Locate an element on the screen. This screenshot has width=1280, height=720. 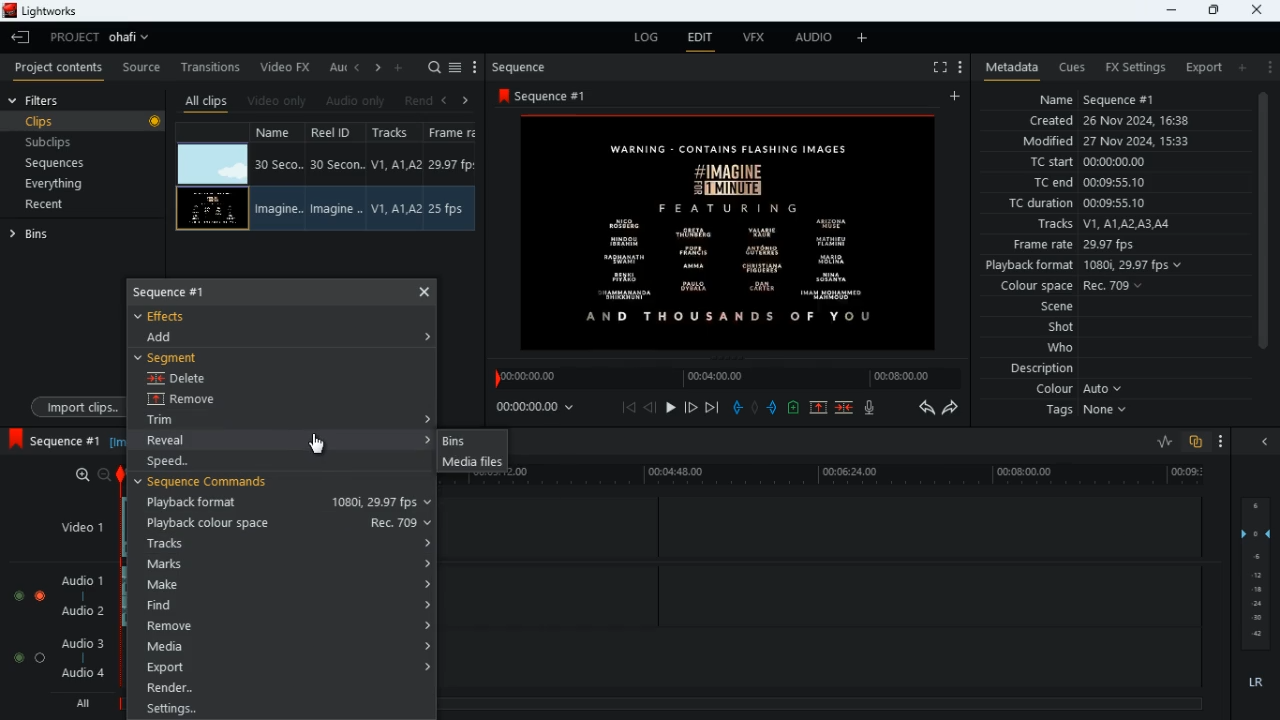
who is located at coordinates (1065, 347).